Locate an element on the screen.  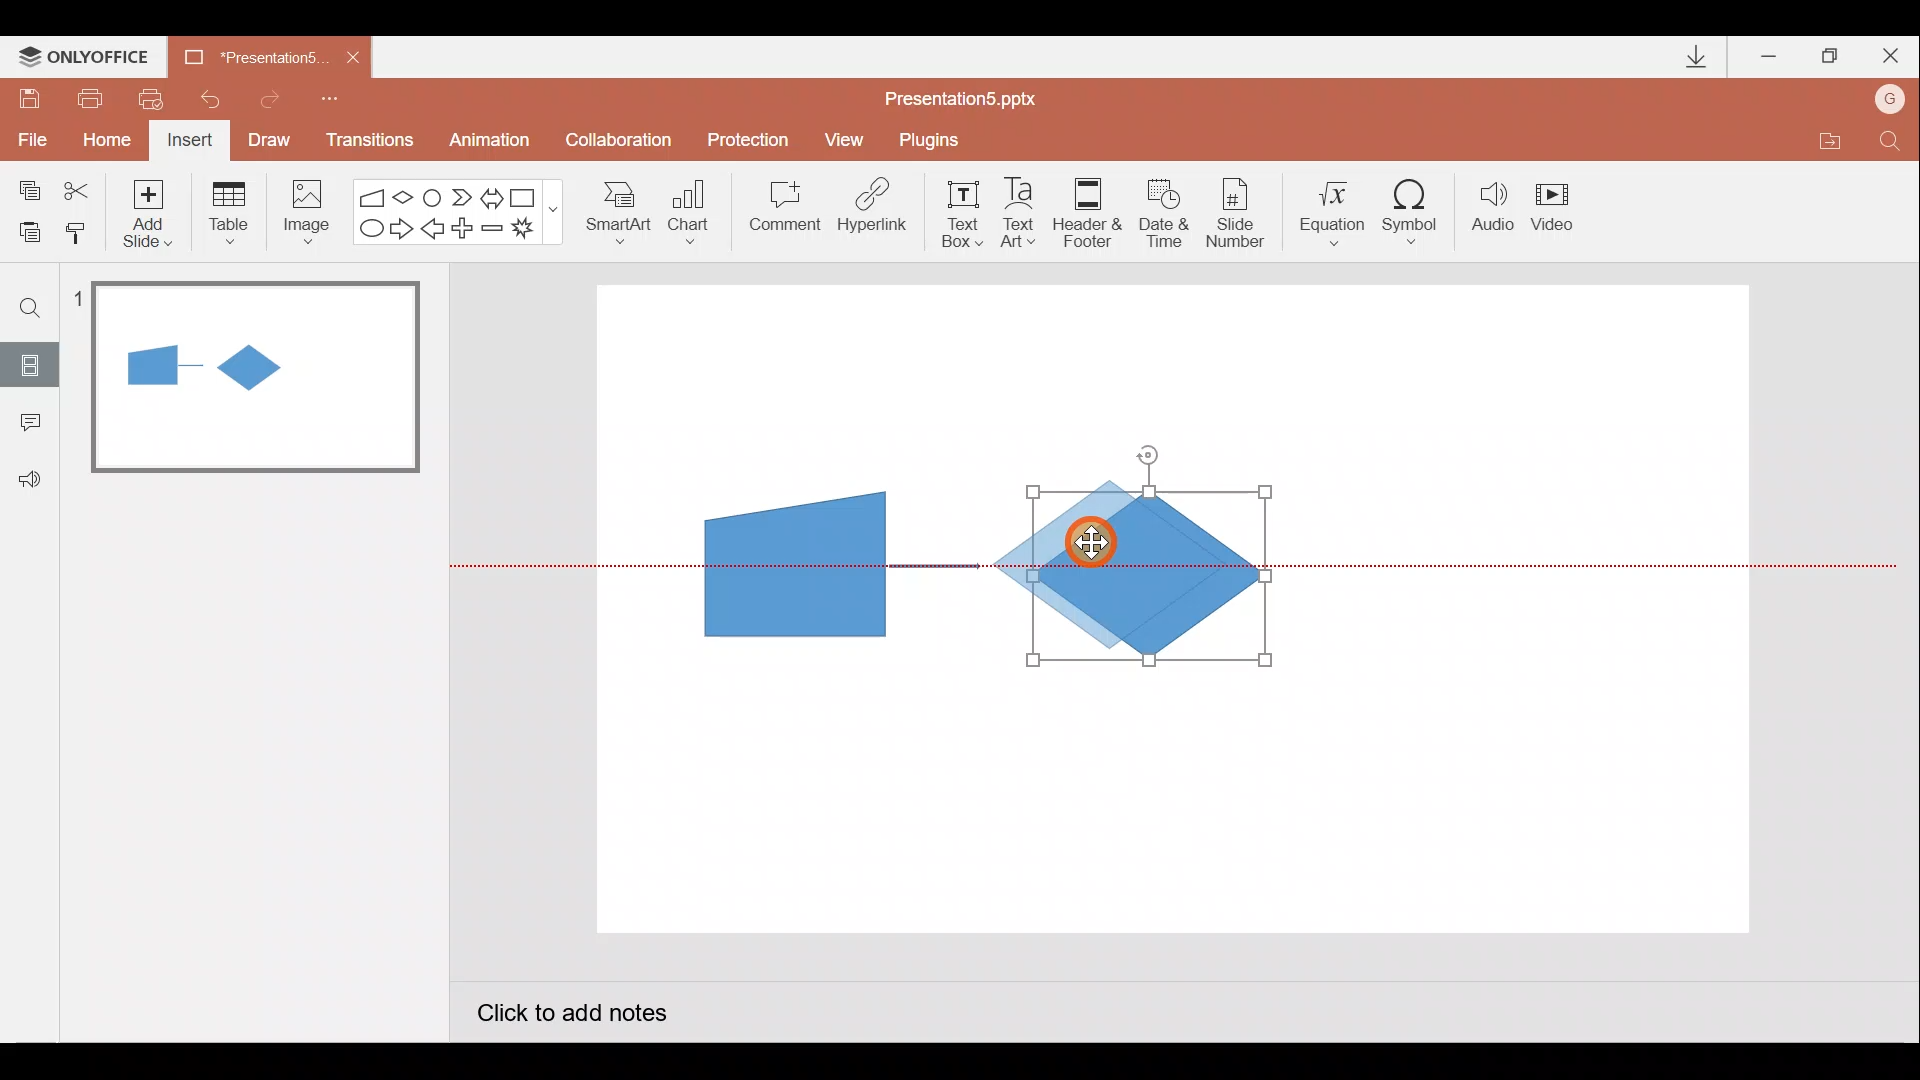
Rectangle is located at coordinates (528, 196).